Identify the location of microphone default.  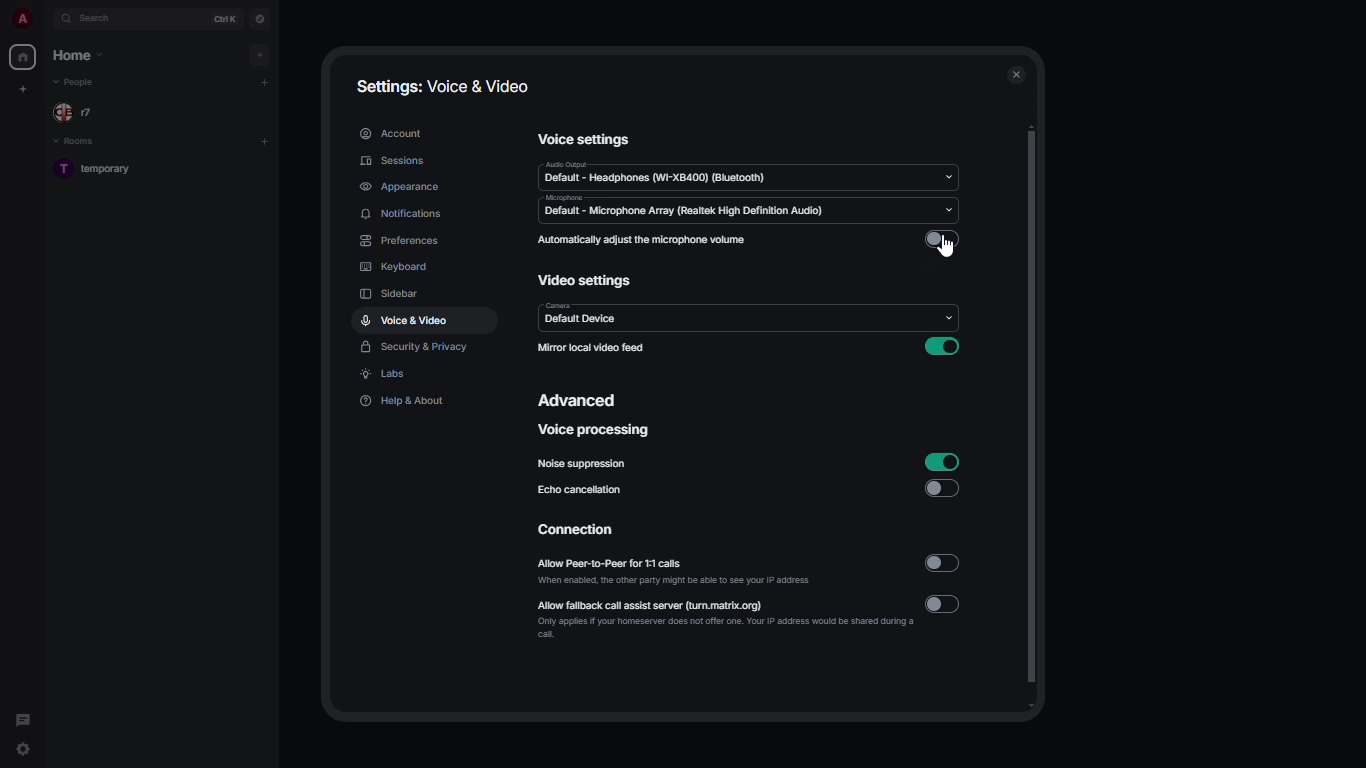
(689, 210).